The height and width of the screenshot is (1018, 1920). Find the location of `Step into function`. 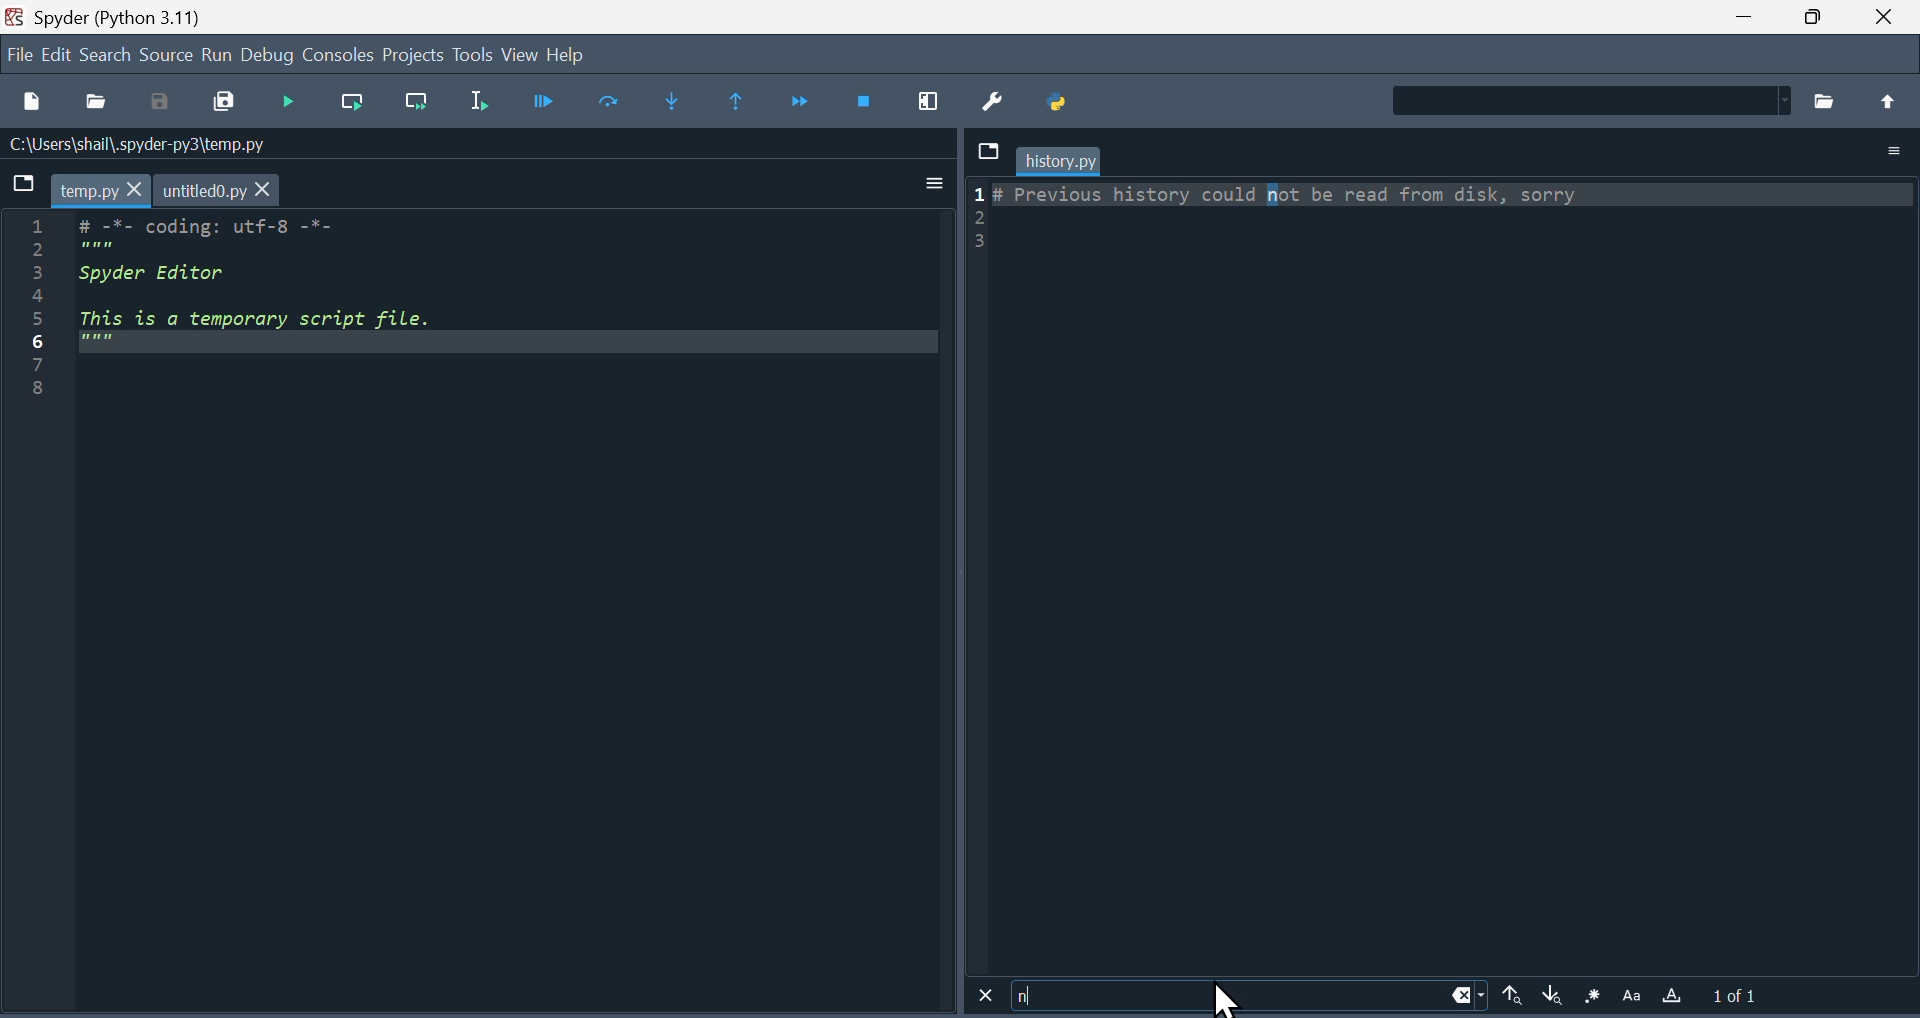

Step into function is located at coordinates (678, 101).